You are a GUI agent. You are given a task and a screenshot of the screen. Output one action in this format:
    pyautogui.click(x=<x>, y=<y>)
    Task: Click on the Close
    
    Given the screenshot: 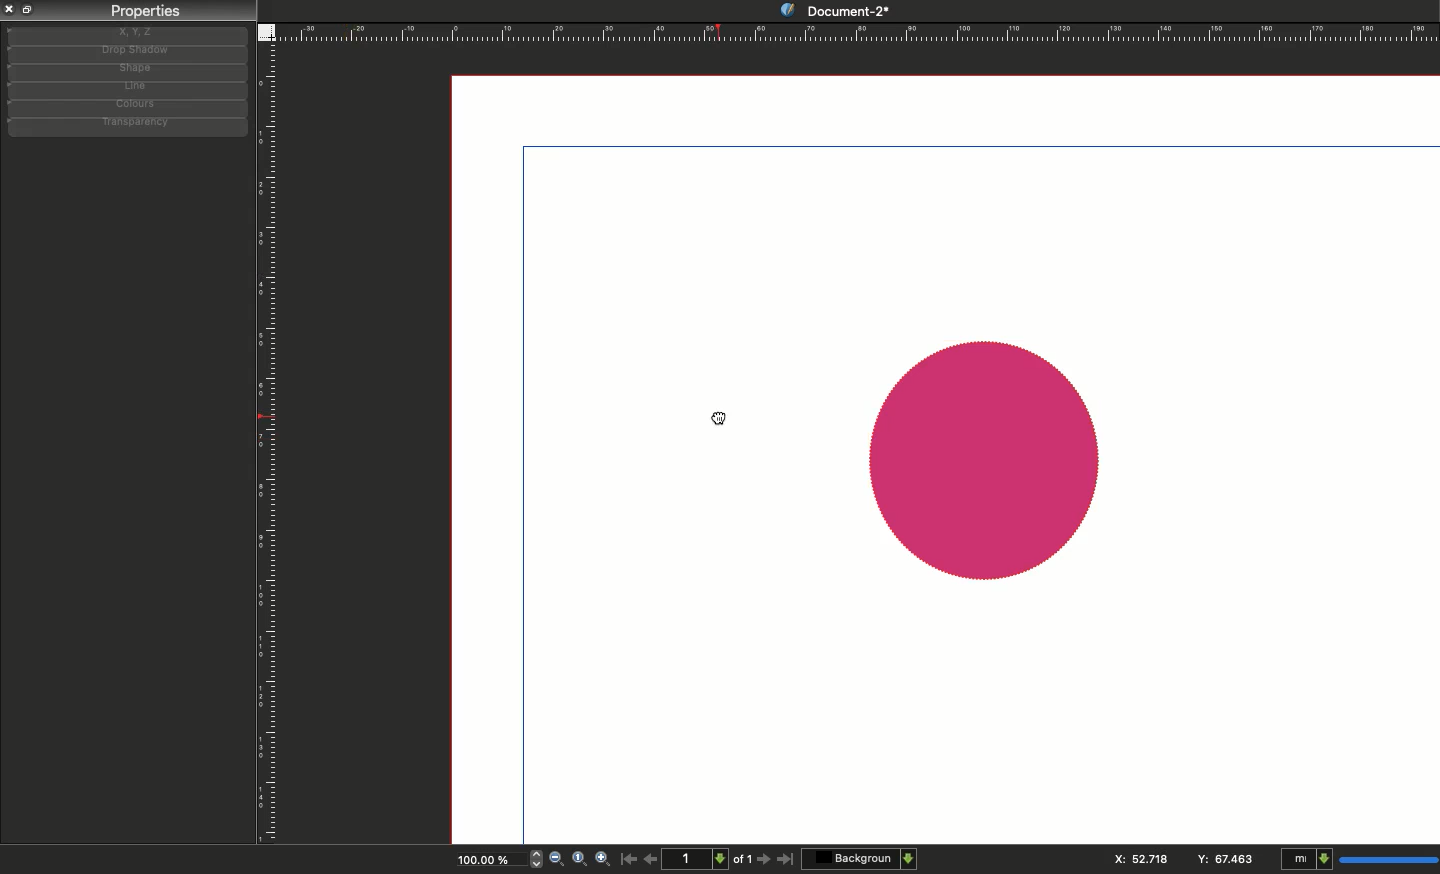 What is the action you would take?
    pyautogui.click(x=10, y=9)
    